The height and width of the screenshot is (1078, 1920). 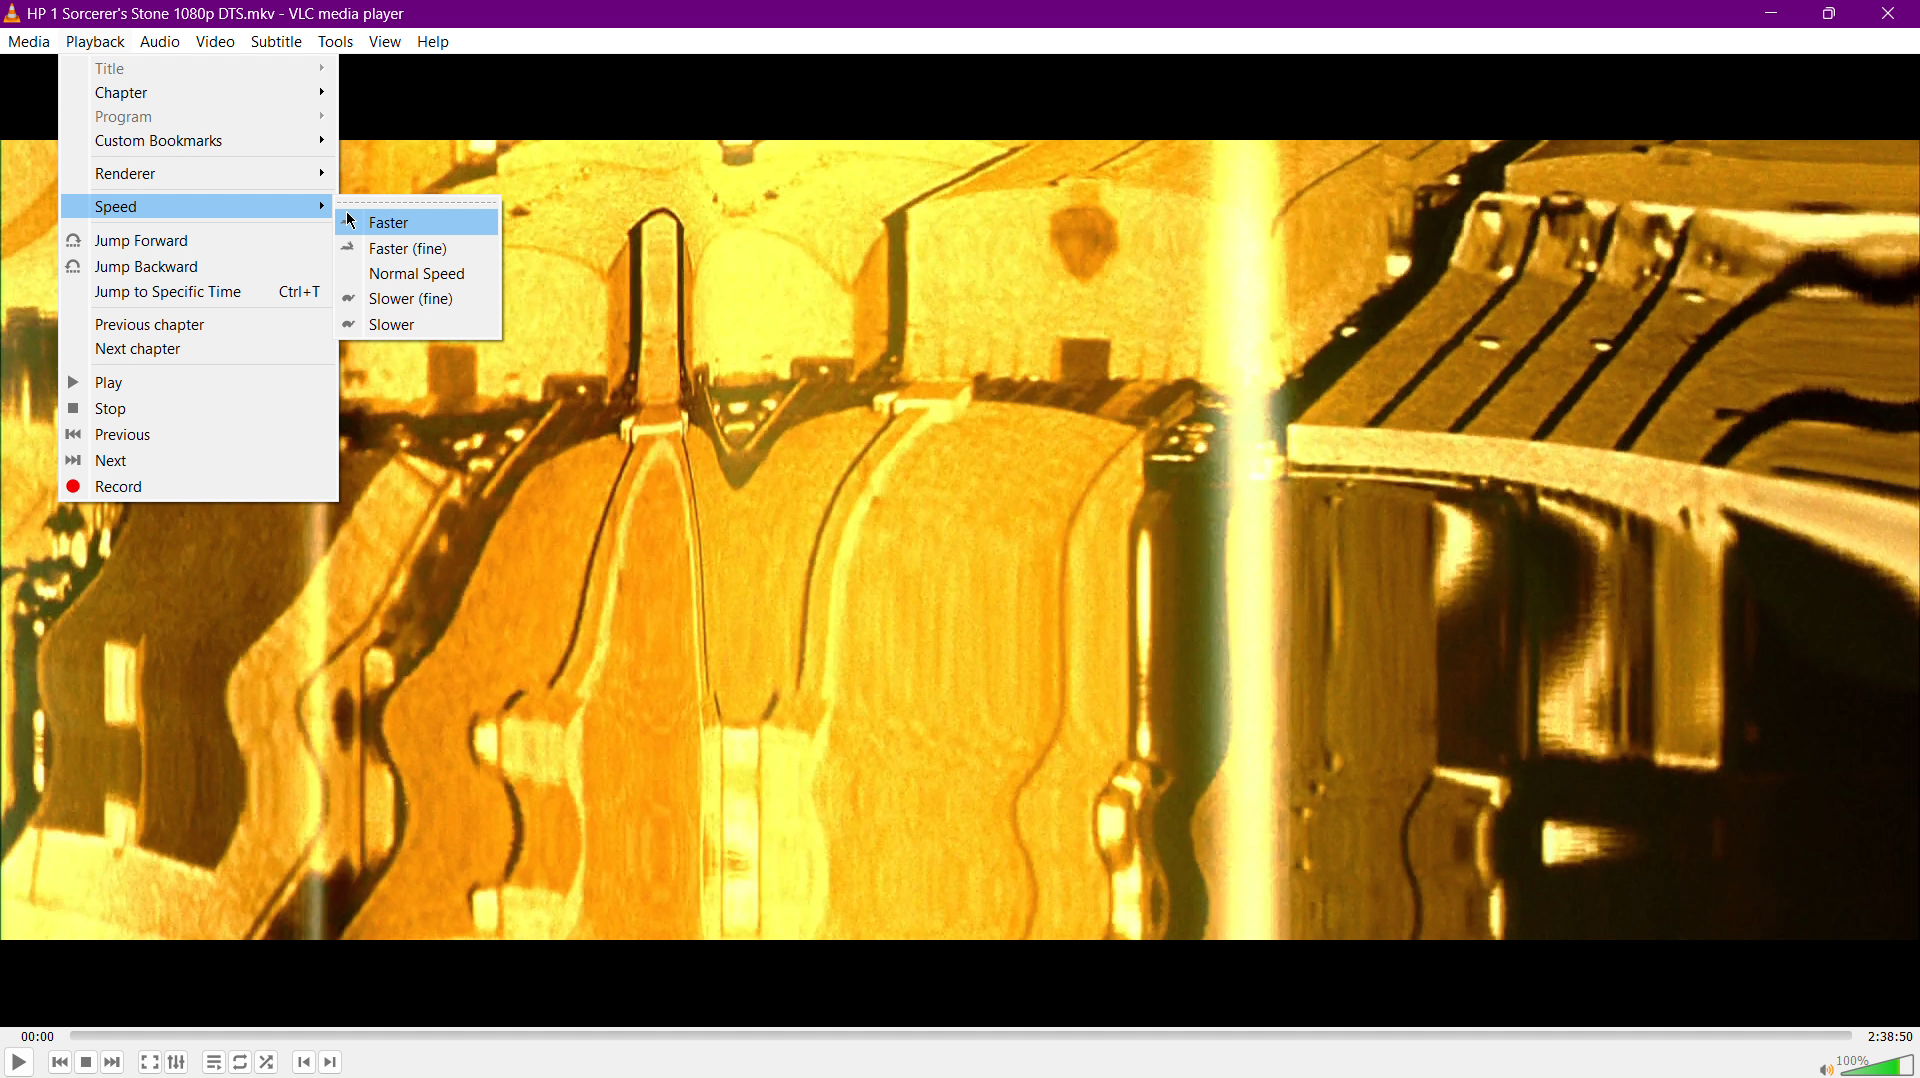 What do you see at coordinates (433, 41) in the screenshot?
I see `Help` at bounding box center [433, 41].